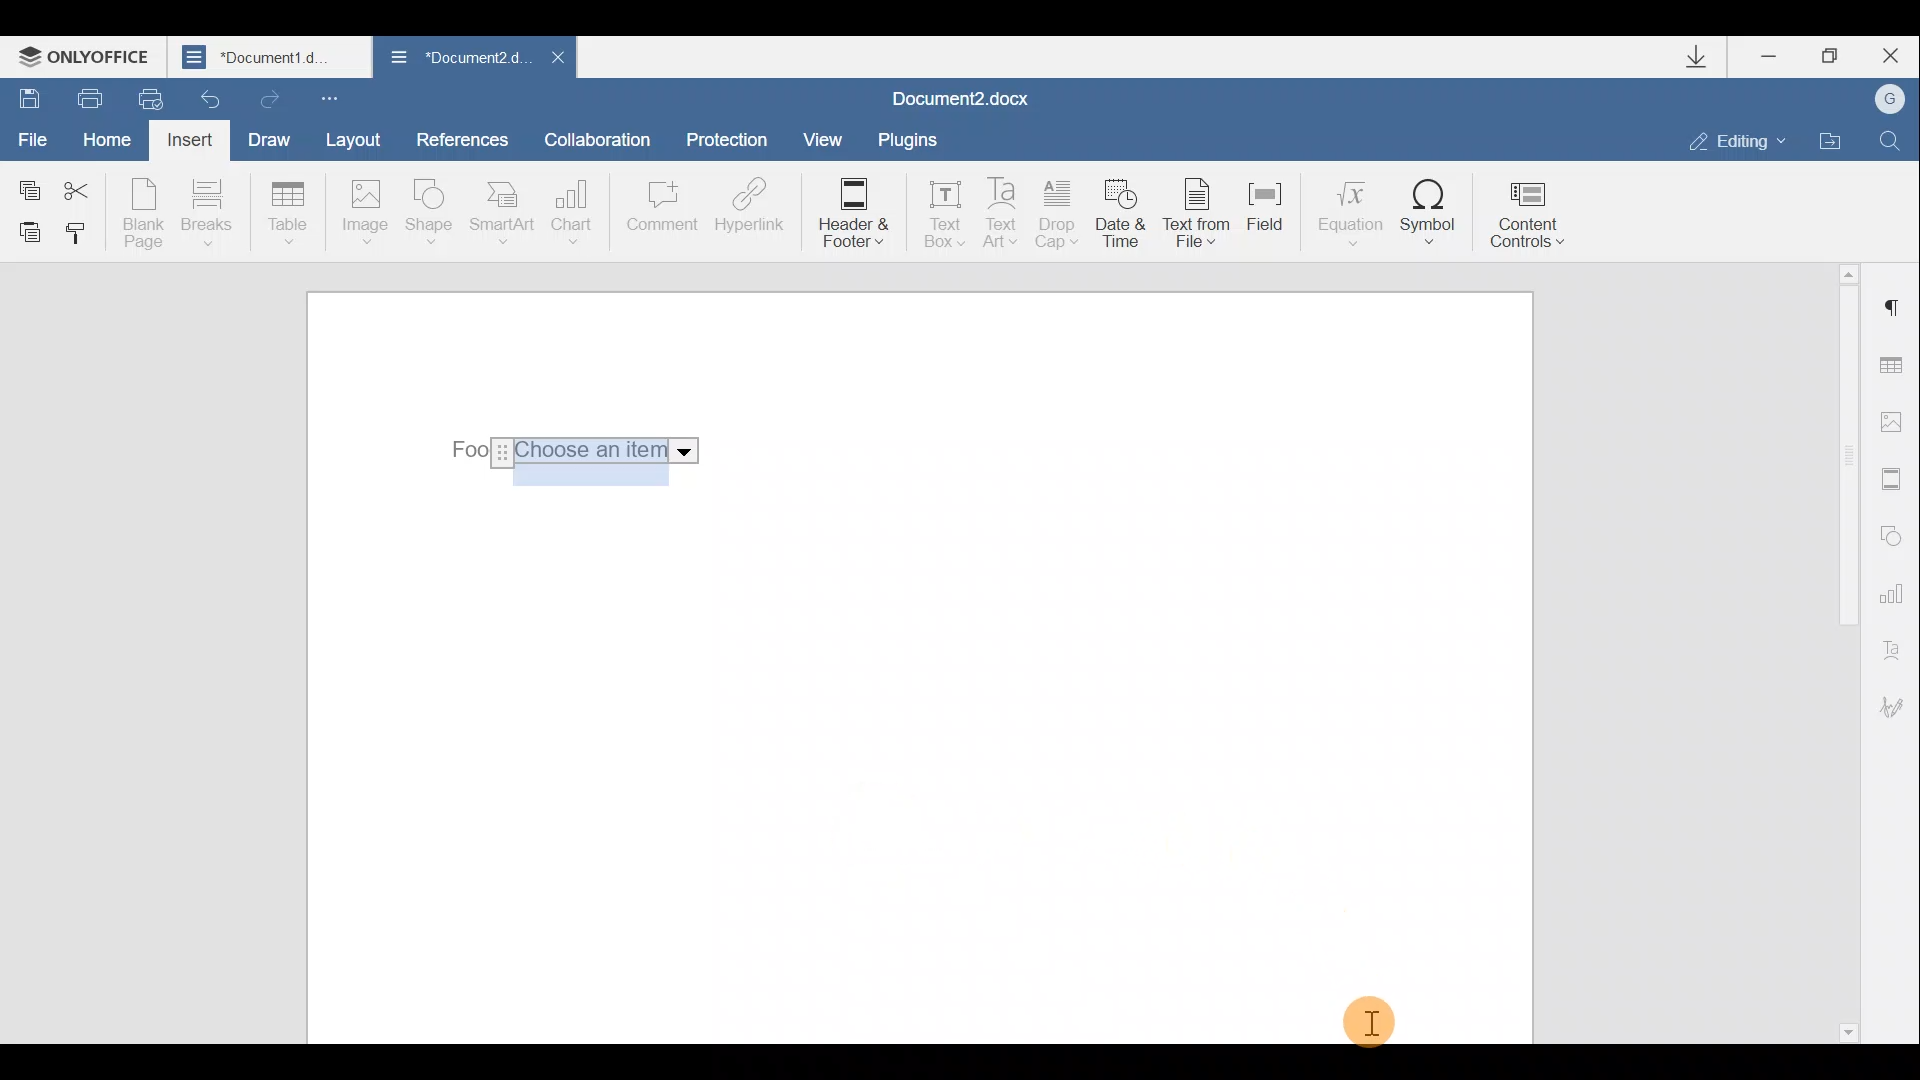 The image size is (1920, 1080). I want to click on Editing mode, so click(1738, 140).